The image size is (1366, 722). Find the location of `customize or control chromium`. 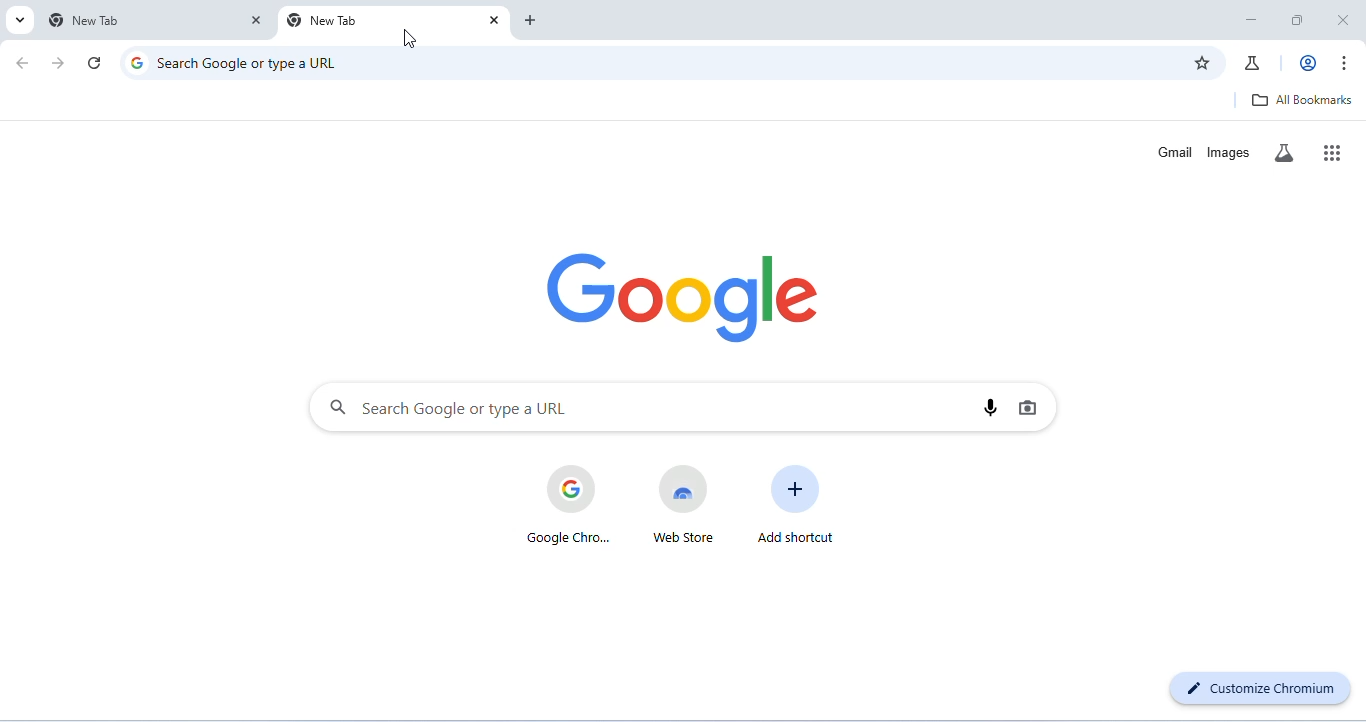

customize or control chromium is located at coordinates (1346, 62).